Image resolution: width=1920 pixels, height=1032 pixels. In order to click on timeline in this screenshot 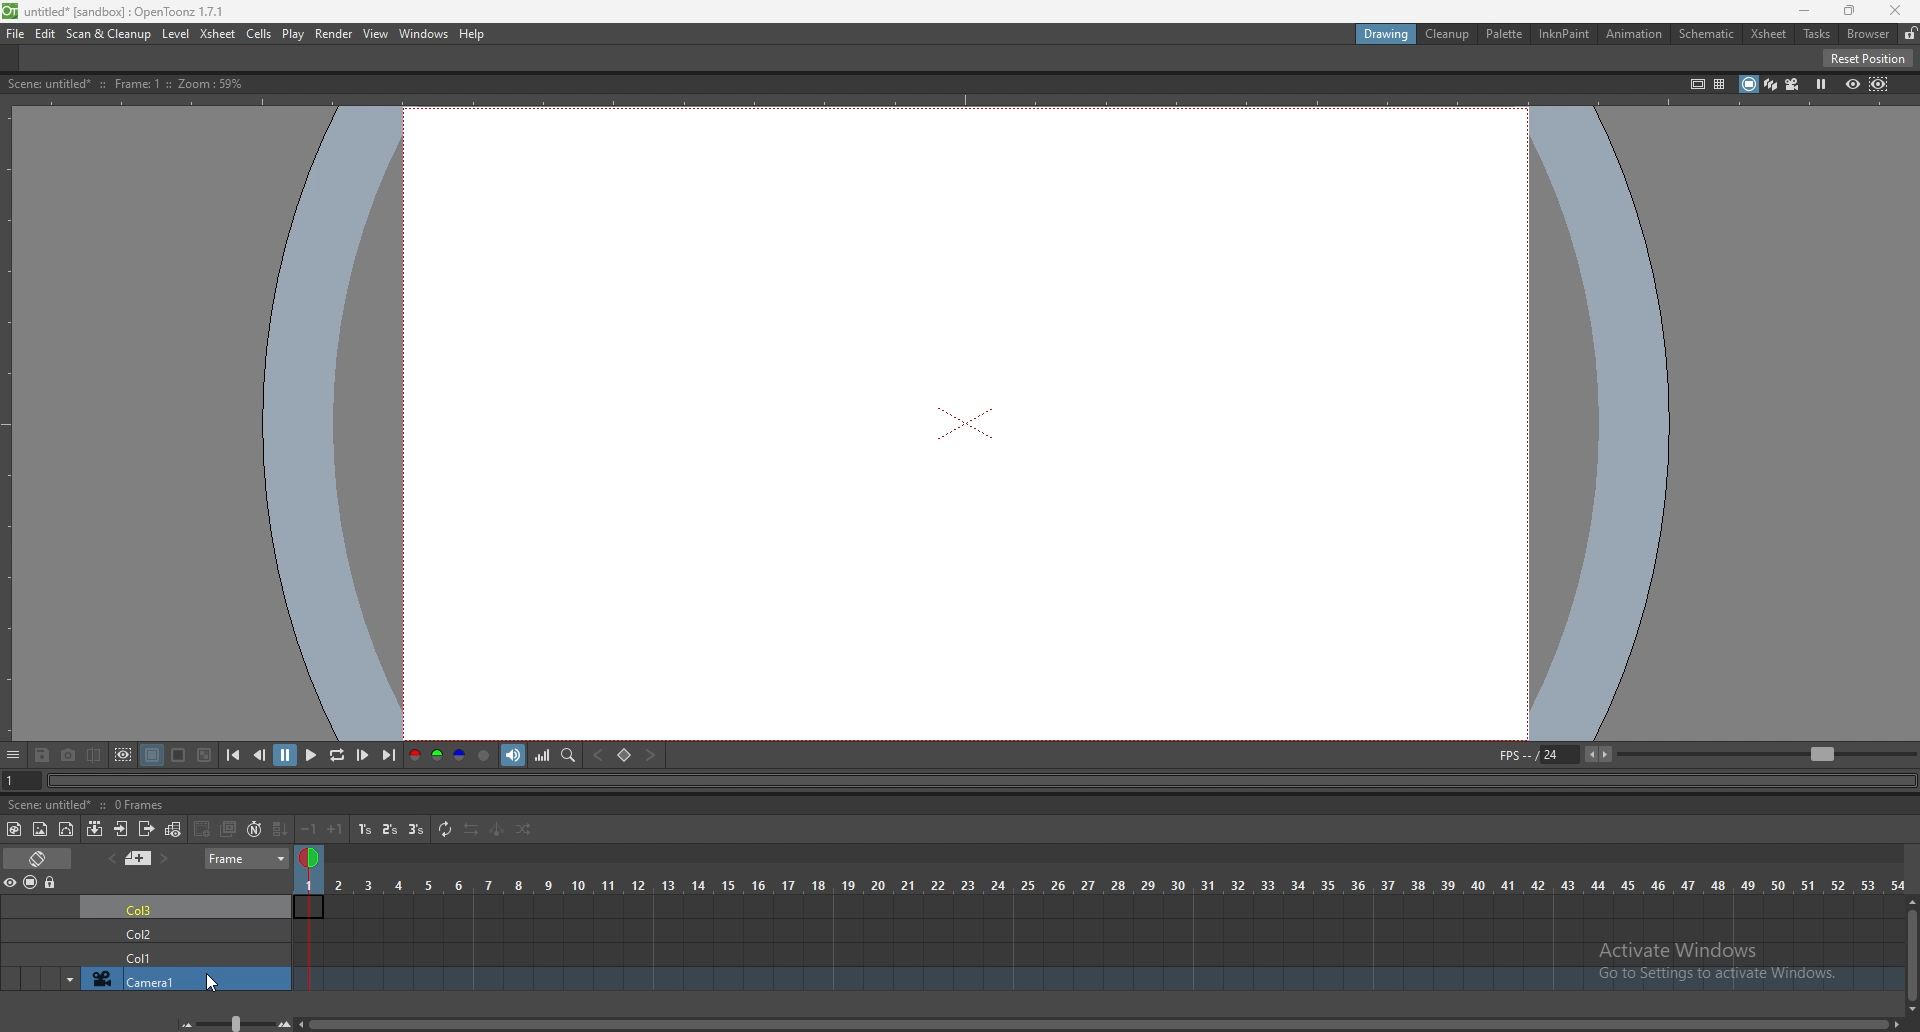, I will do `click(1099, 954)`.